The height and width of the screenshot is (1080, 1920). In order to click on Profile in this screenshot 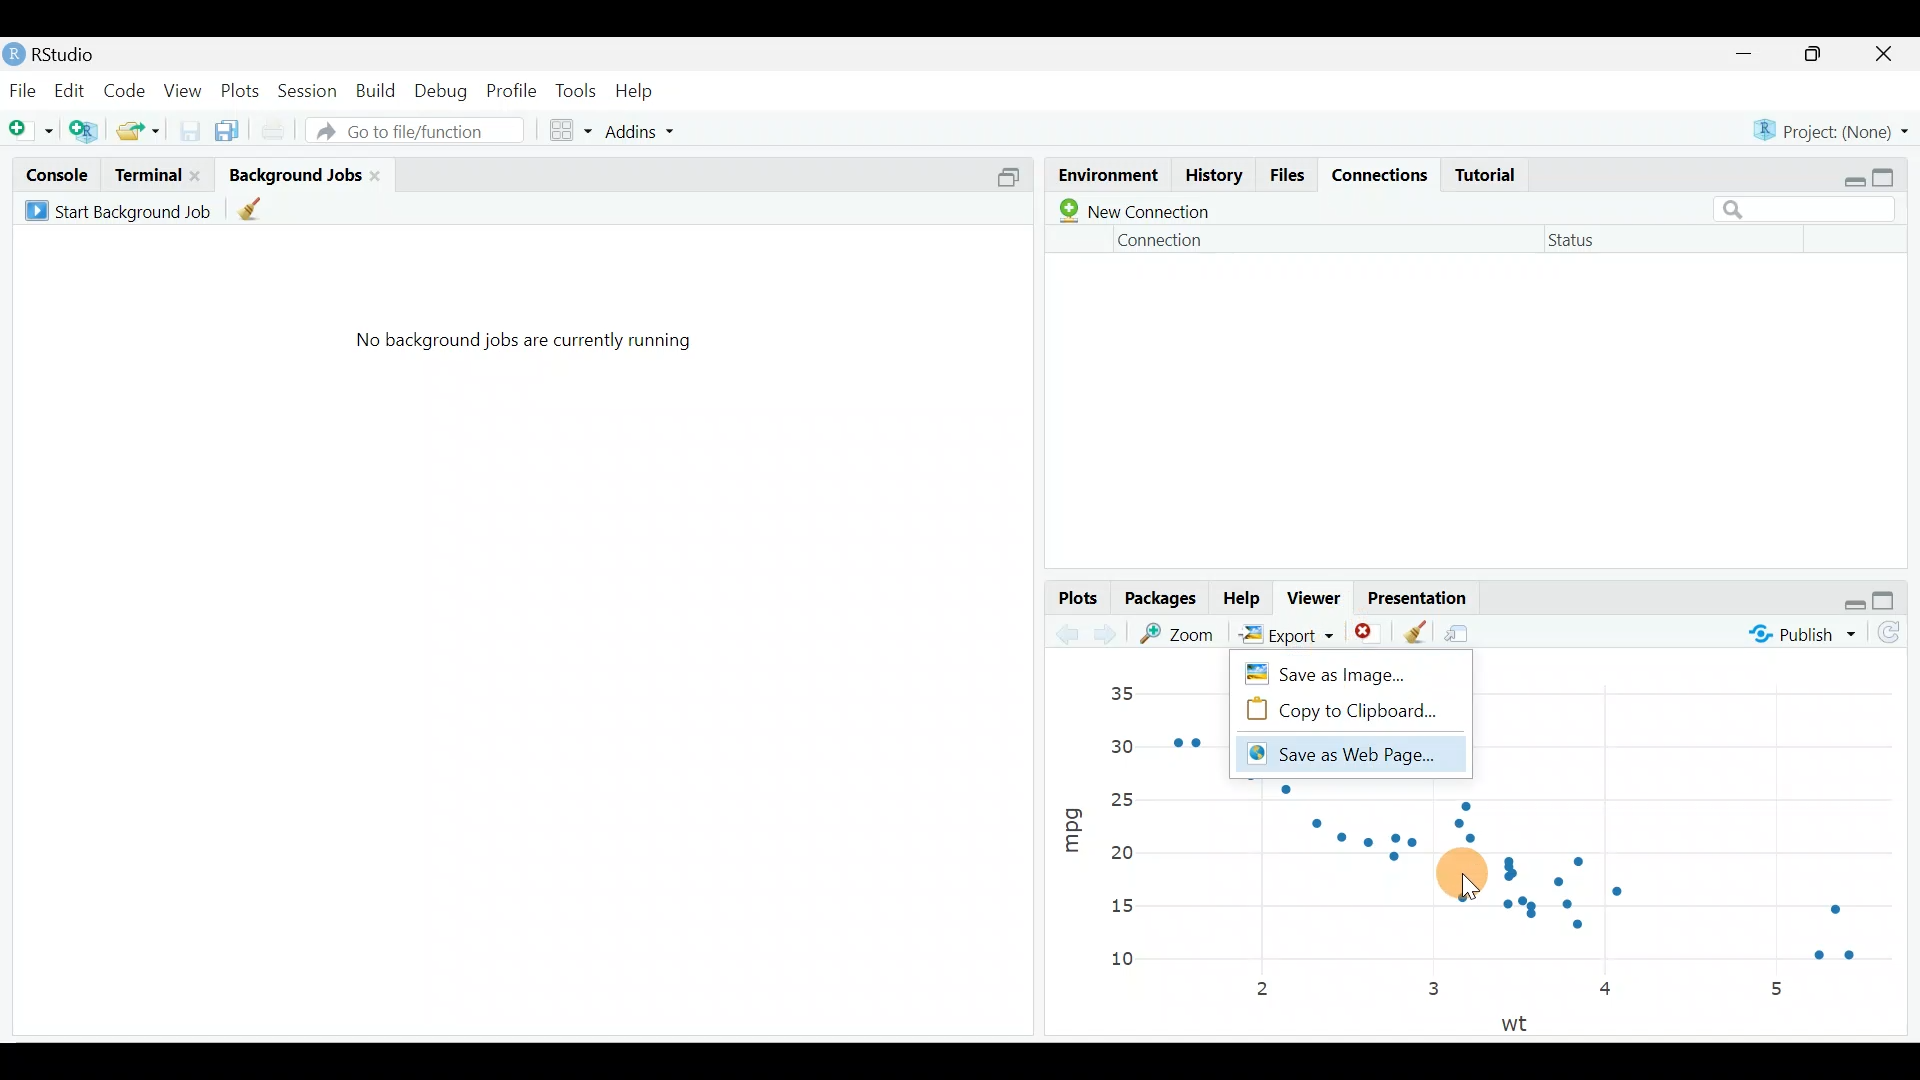, I will do `click(514, 90)`.